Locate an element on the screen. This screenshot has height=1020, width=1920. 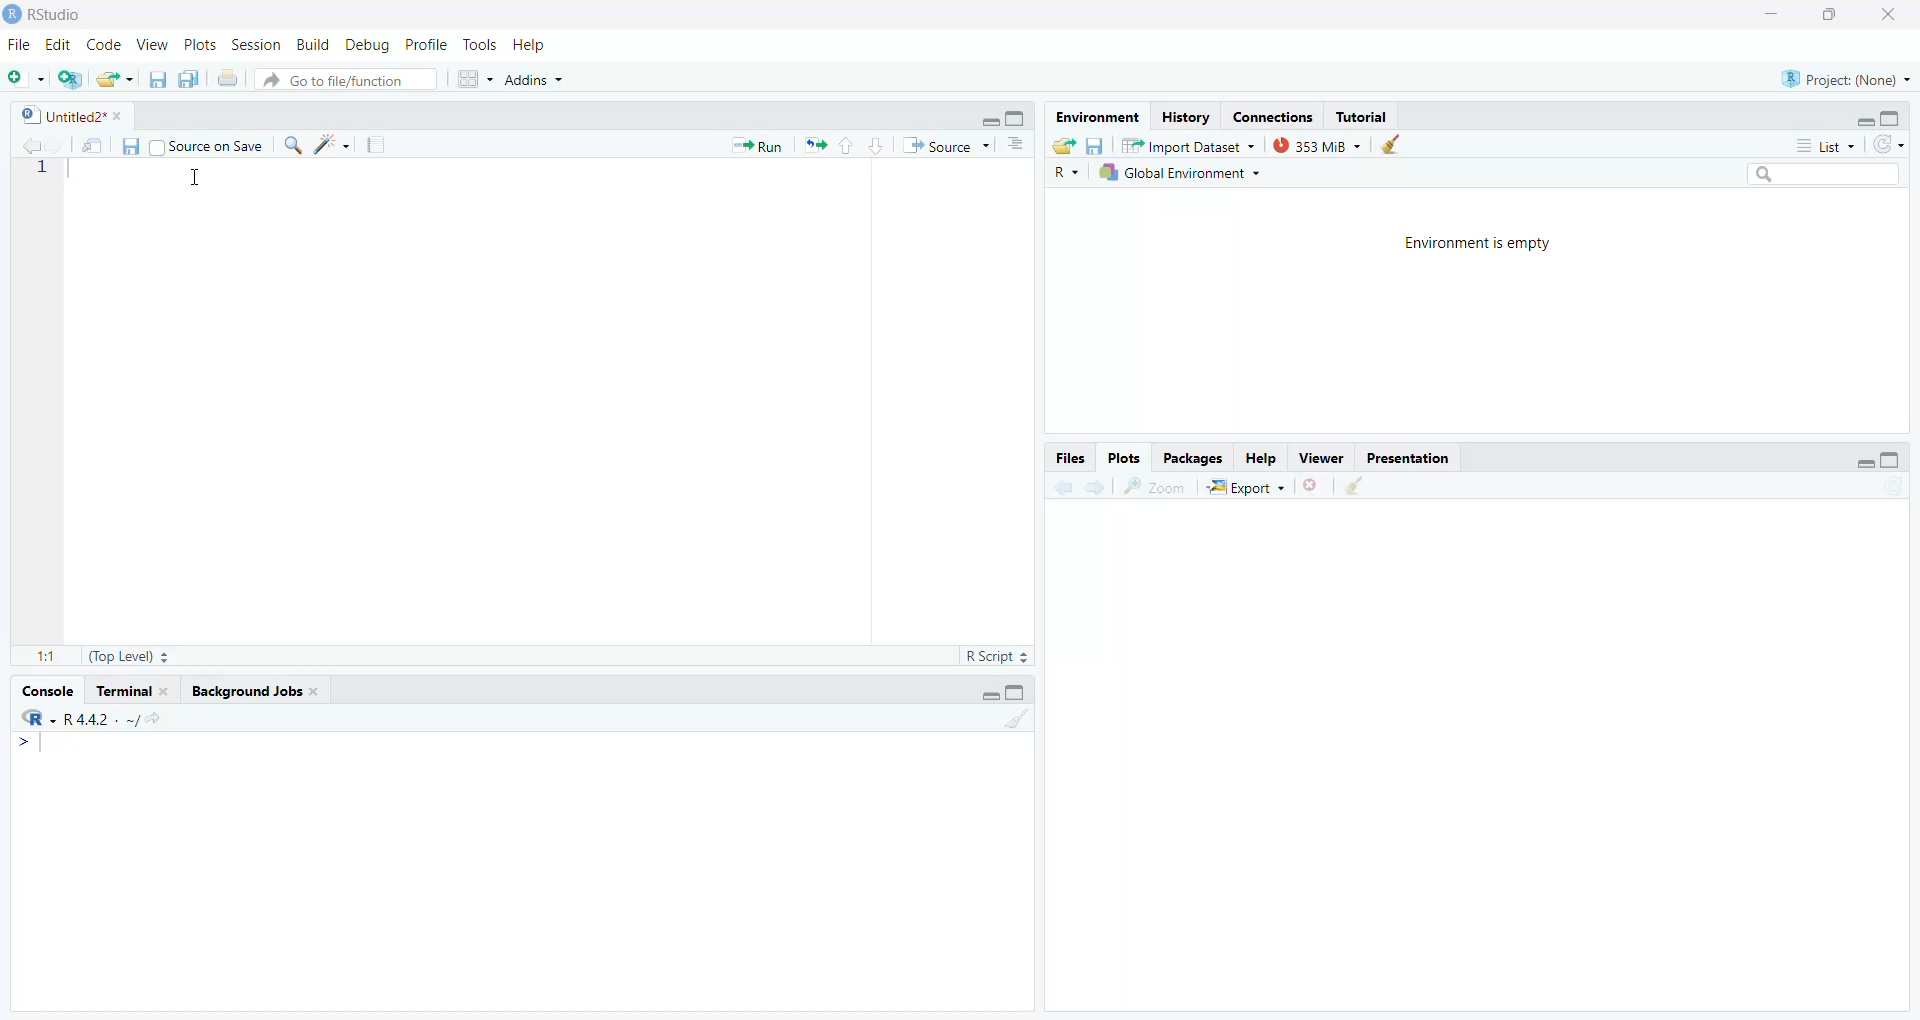
Viewer is located at coordinates (1322, 456).